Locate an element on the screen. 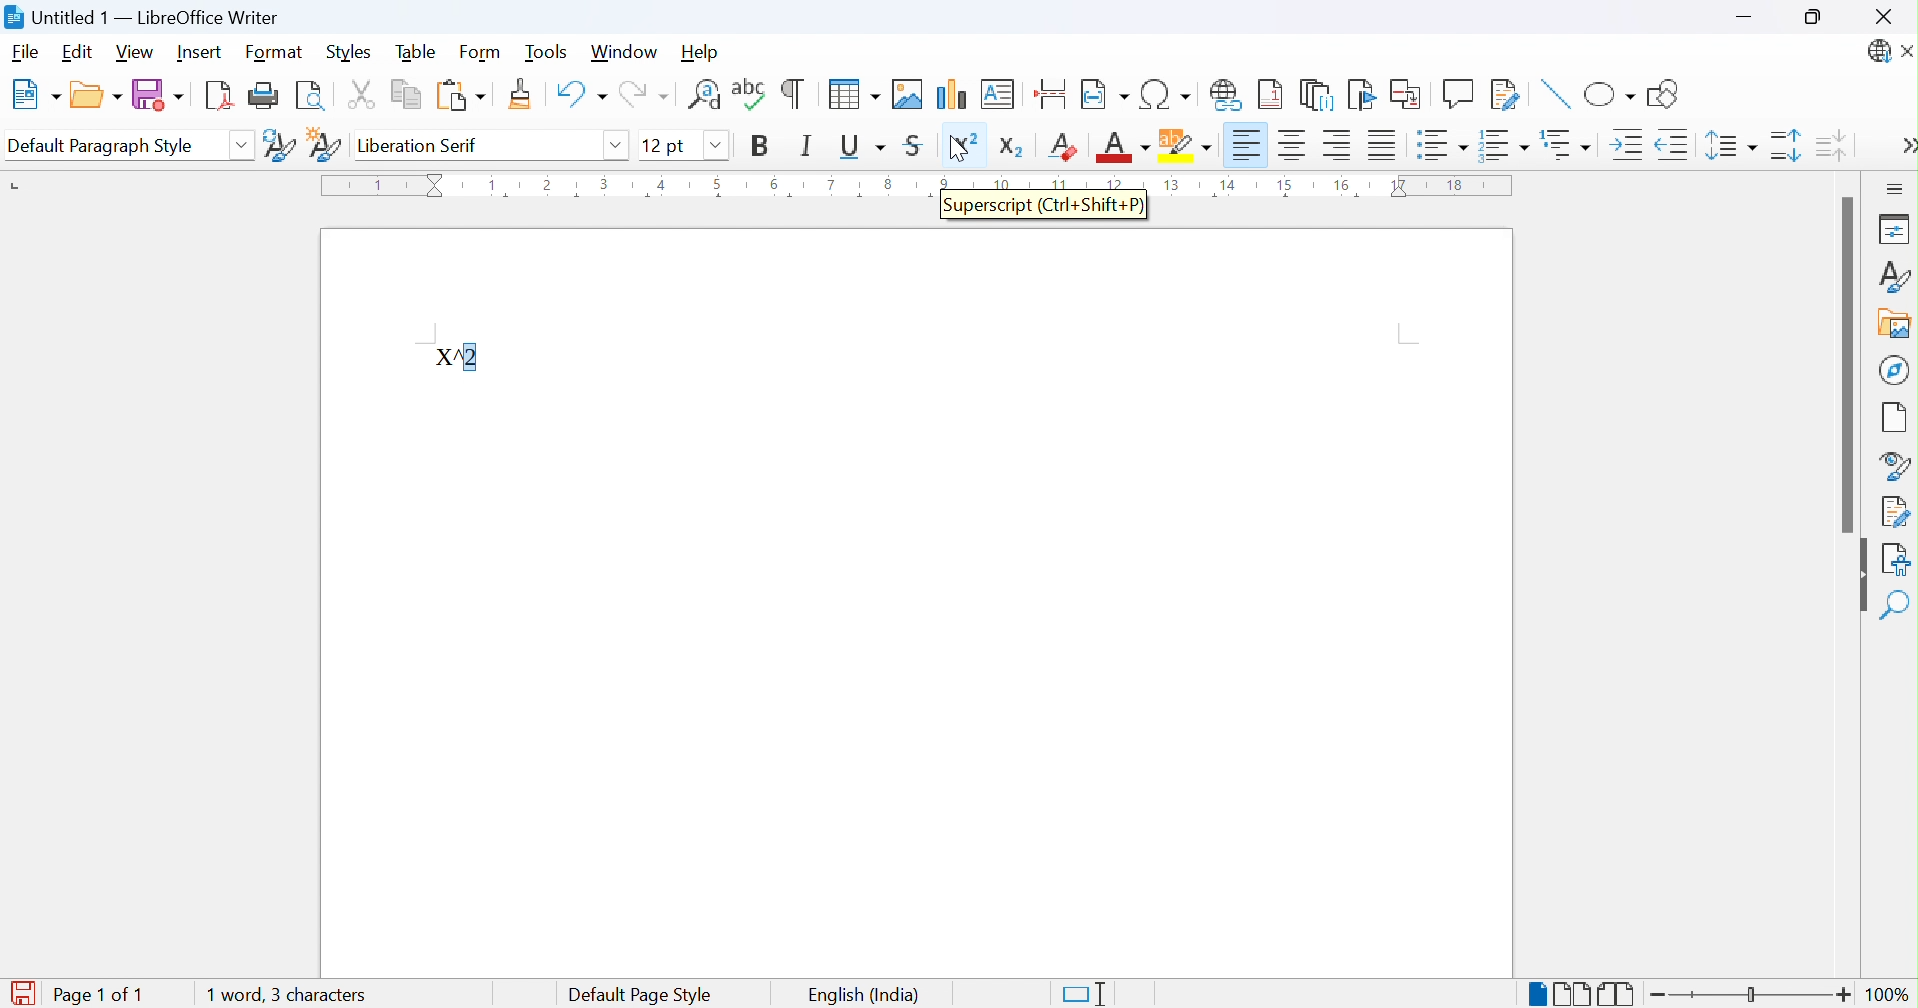  Styles is located at coordinates (349, 49).